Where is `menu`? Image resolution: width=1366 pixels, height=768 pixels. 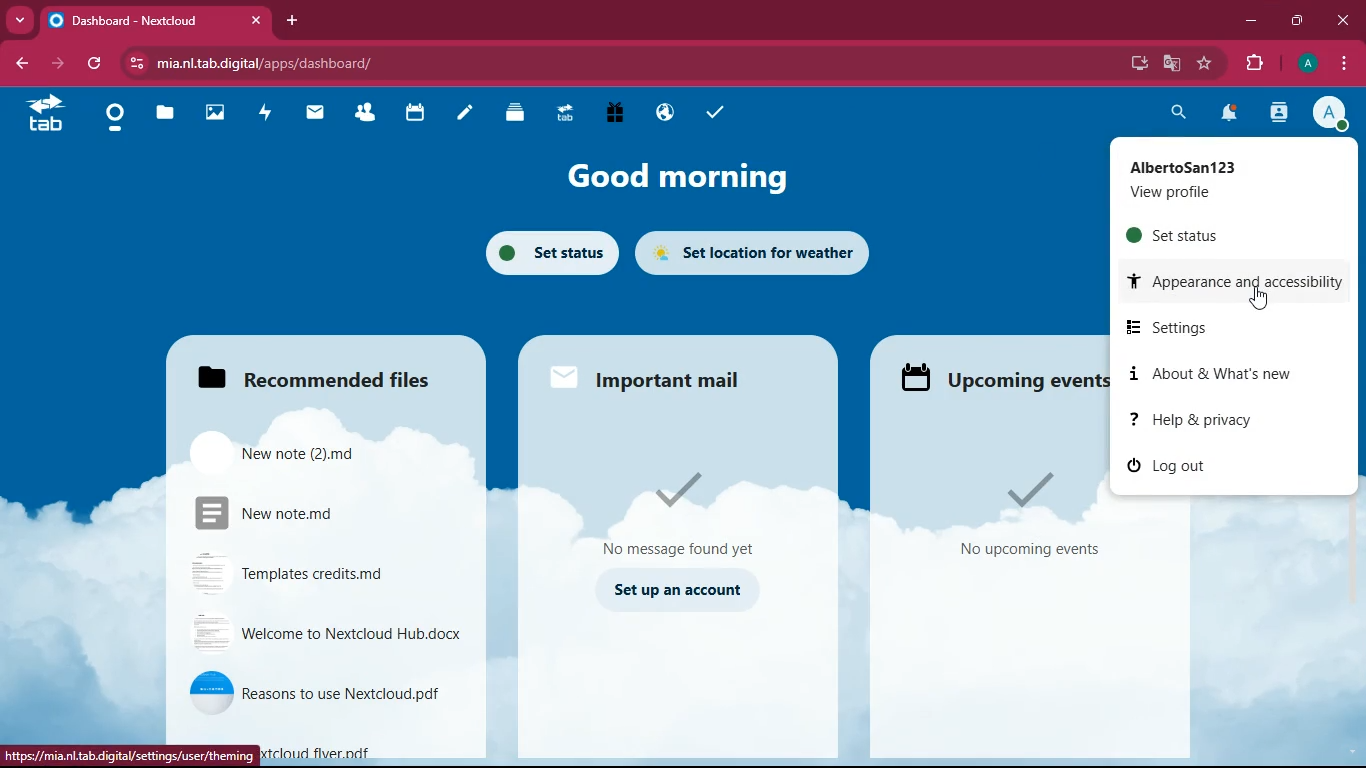
menu is located at coordinates (1343, 65).